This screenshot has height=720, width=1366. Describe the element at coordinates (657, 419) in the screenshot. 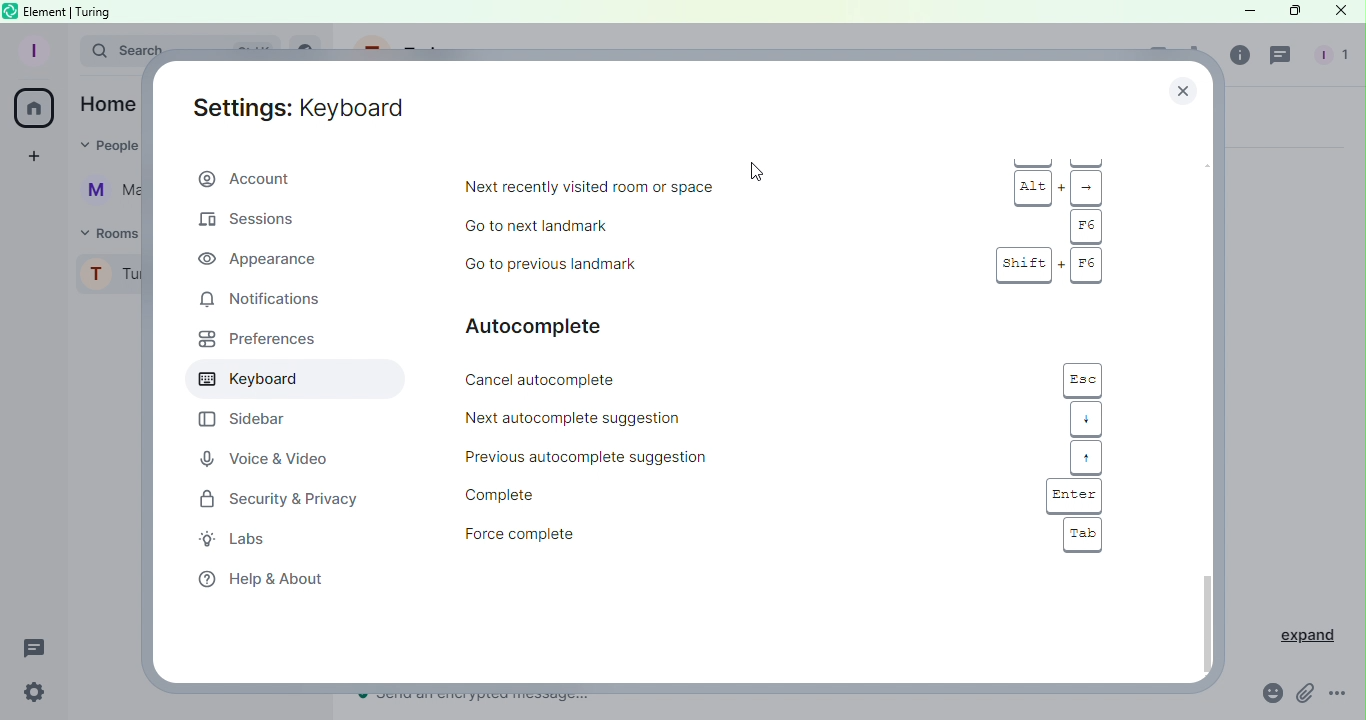

I see `Next autocomplete suggestion` at that location.